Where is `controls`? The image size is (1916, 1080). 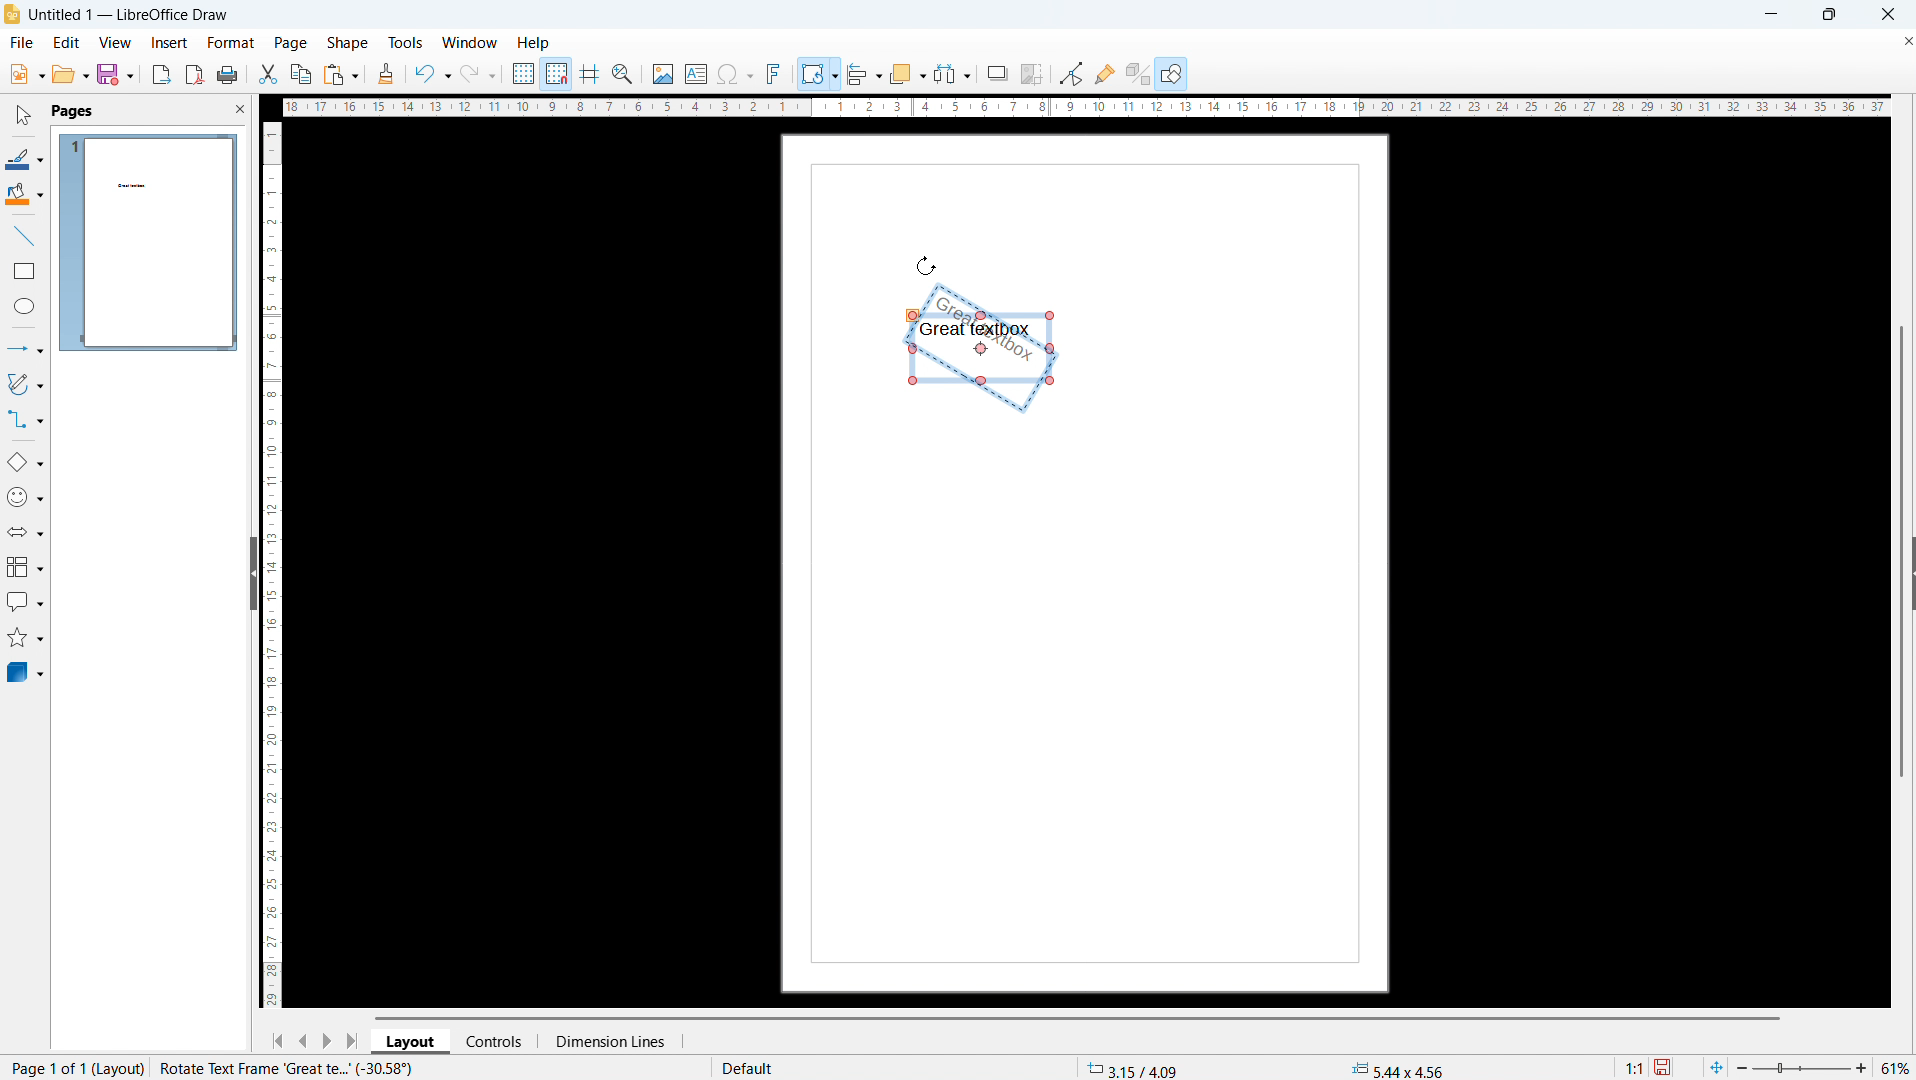 controls is located at coordinates (497, 1041).